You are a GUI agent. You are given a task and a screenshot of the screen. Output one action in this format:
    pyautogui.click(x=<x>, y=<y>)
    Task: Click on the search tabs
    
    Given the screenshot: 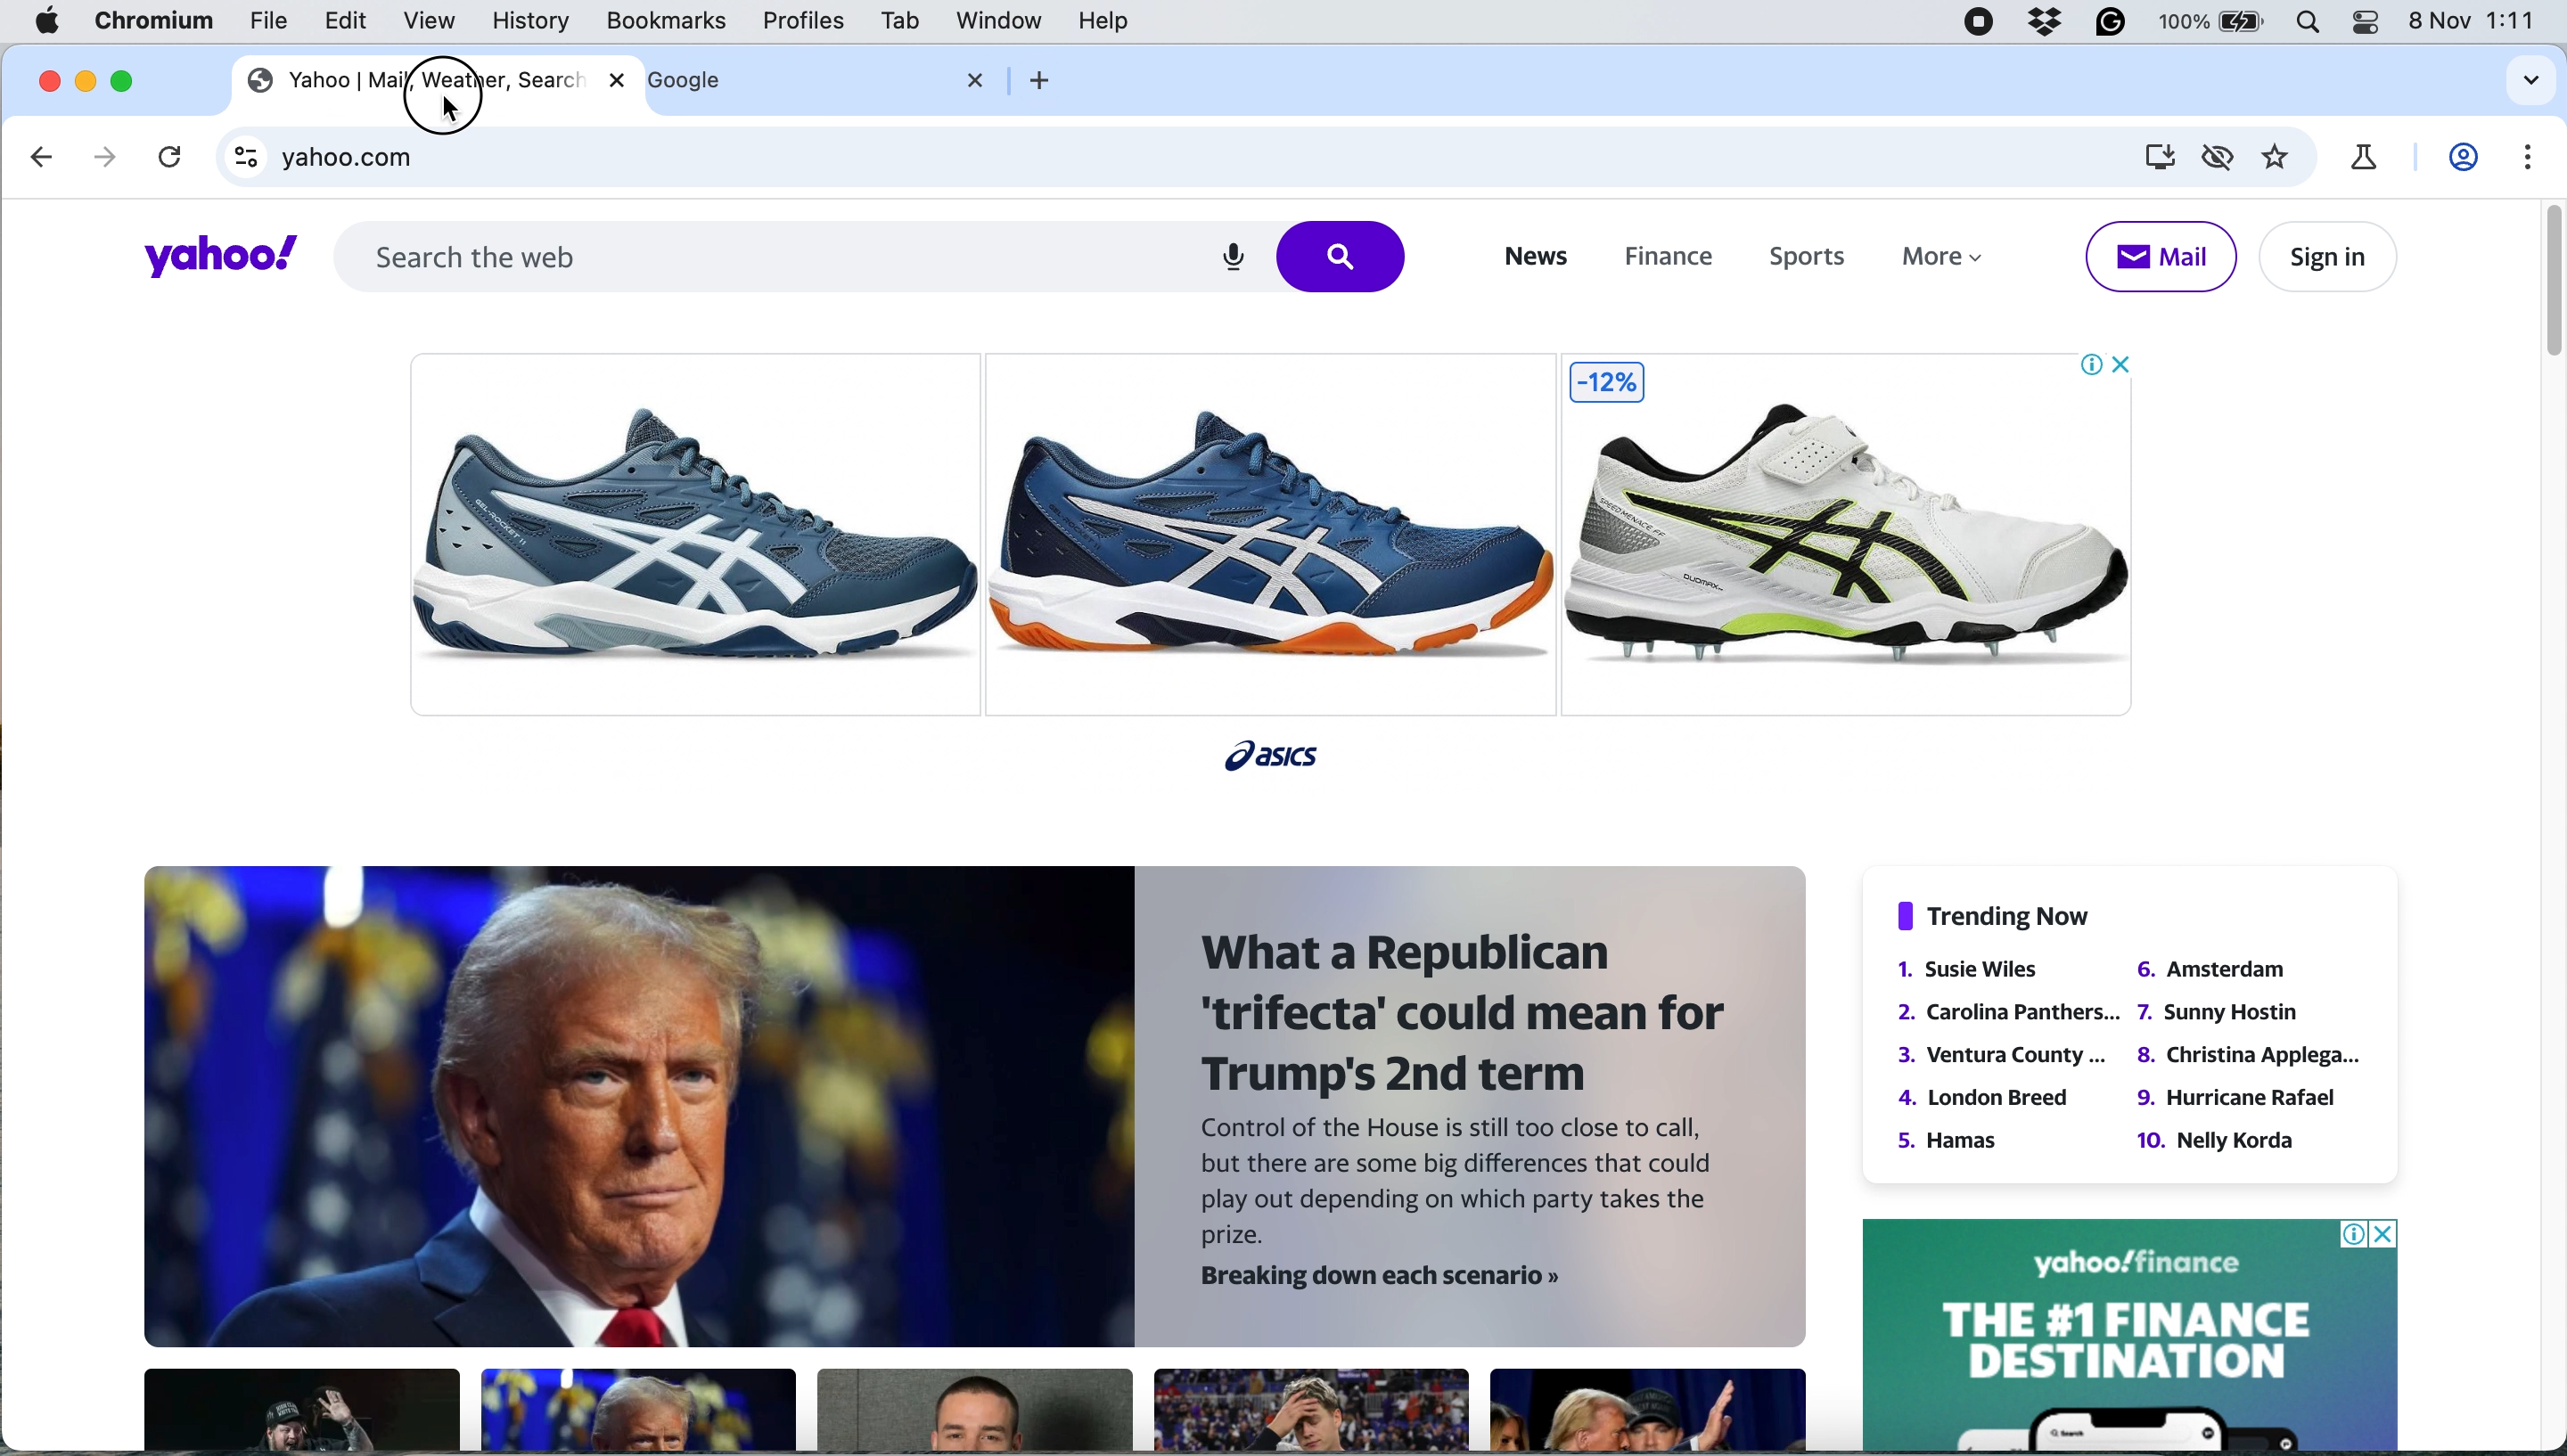 What is the action you would take?
    pyautogui.click(x=2525, y=82)
    